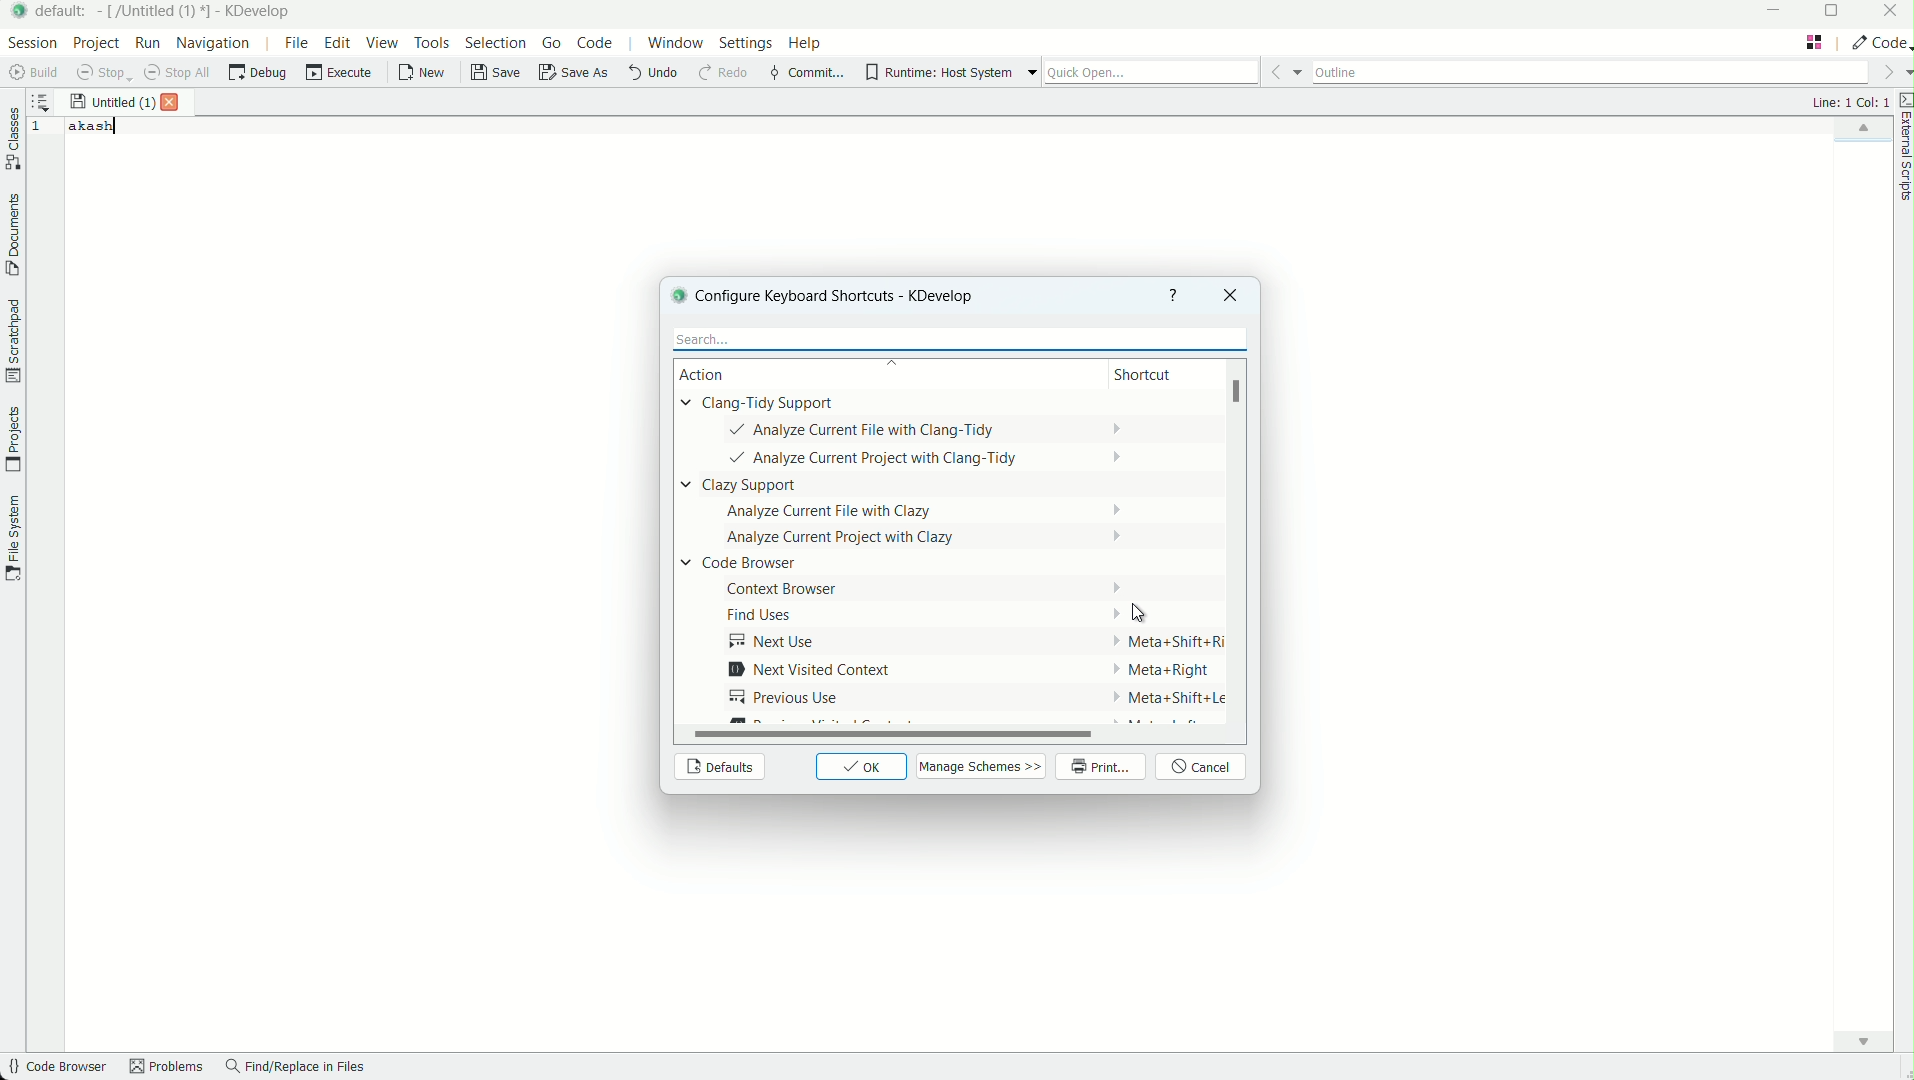  I want to click on help, so click(1174, 295).